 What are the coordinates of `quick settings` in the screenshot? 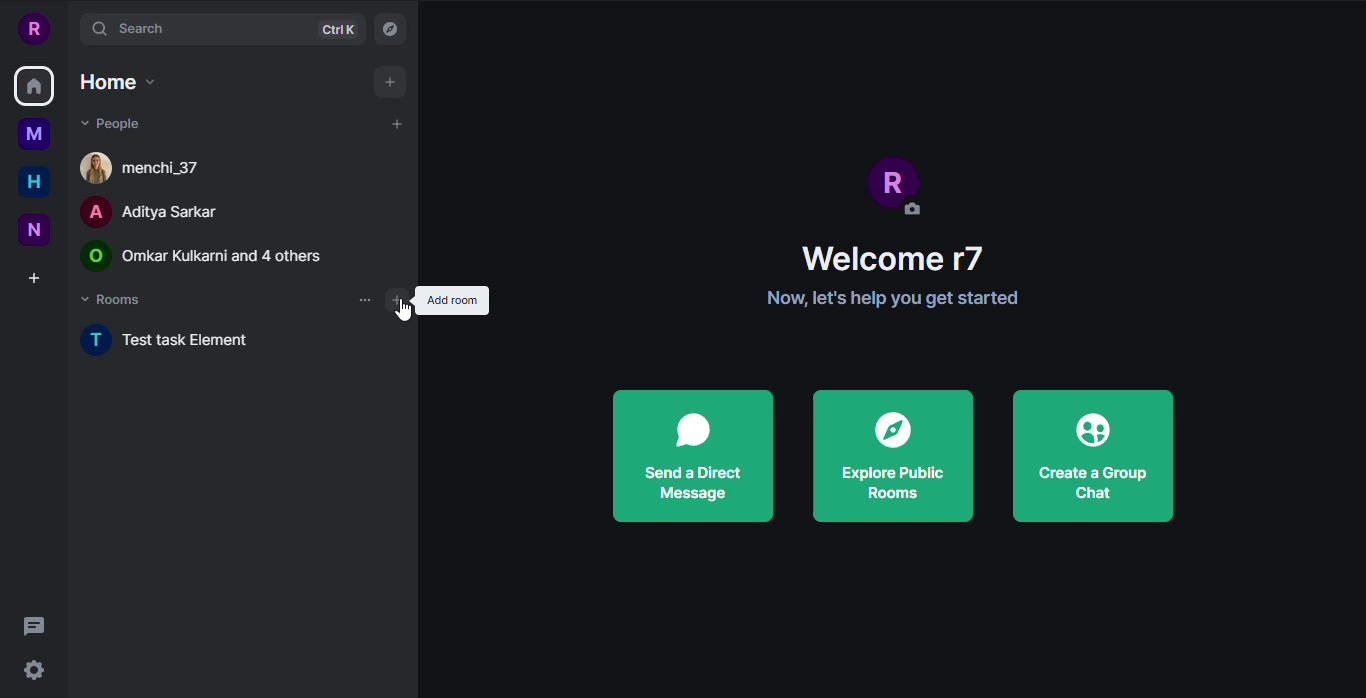 It's located at (35, 673).